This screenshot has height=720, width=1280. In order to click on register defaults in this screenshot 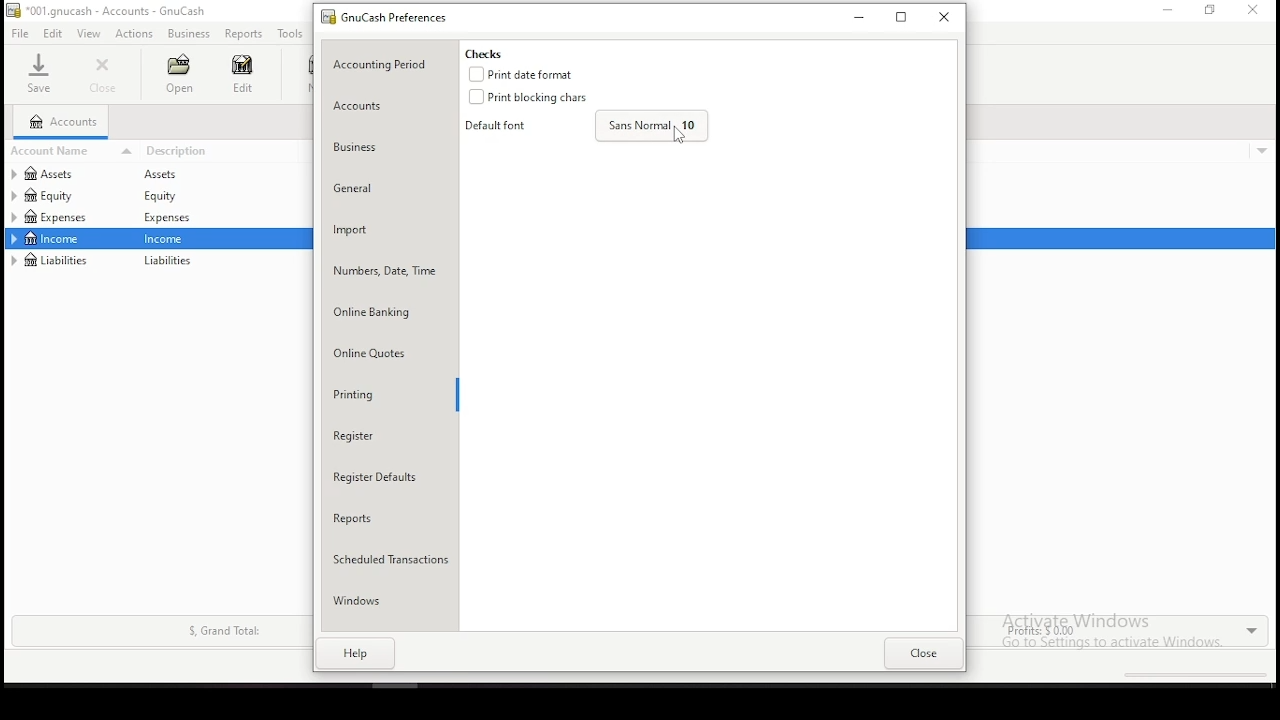, I will do `click(375, 474)`.